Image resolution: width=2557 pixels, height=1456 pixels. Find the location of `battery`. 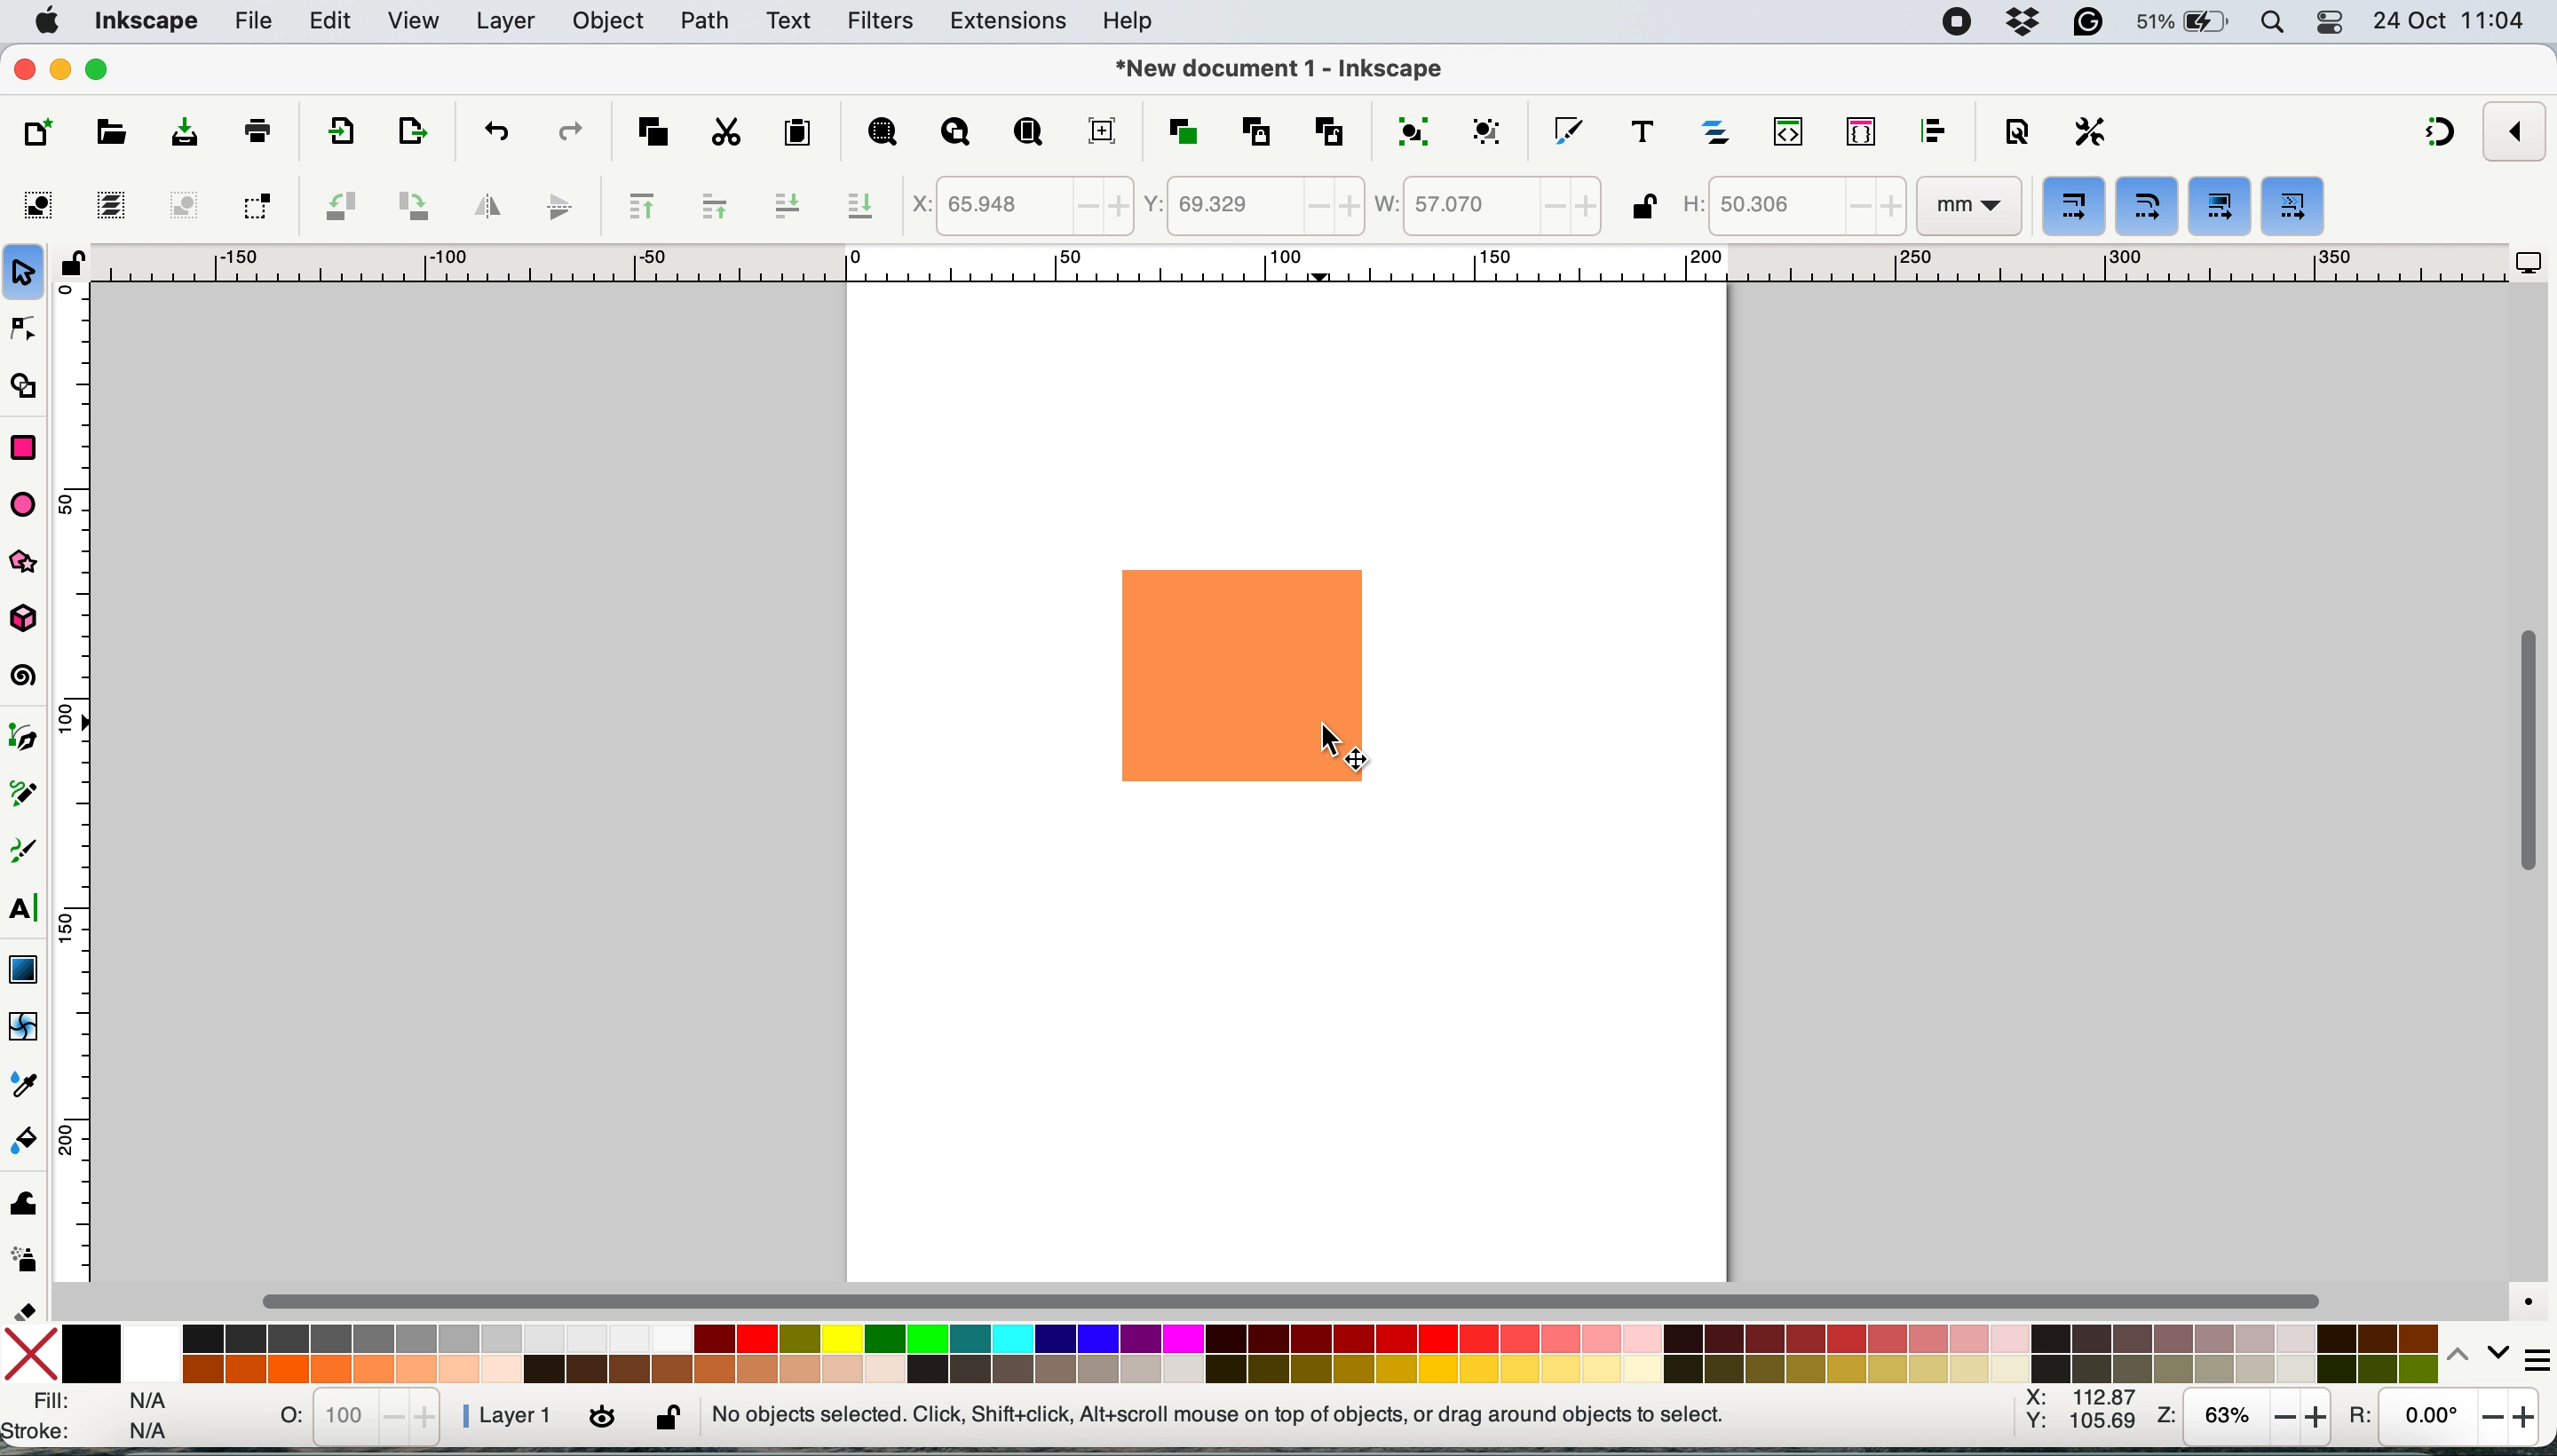

battery is located at coordinates (2184, 22).